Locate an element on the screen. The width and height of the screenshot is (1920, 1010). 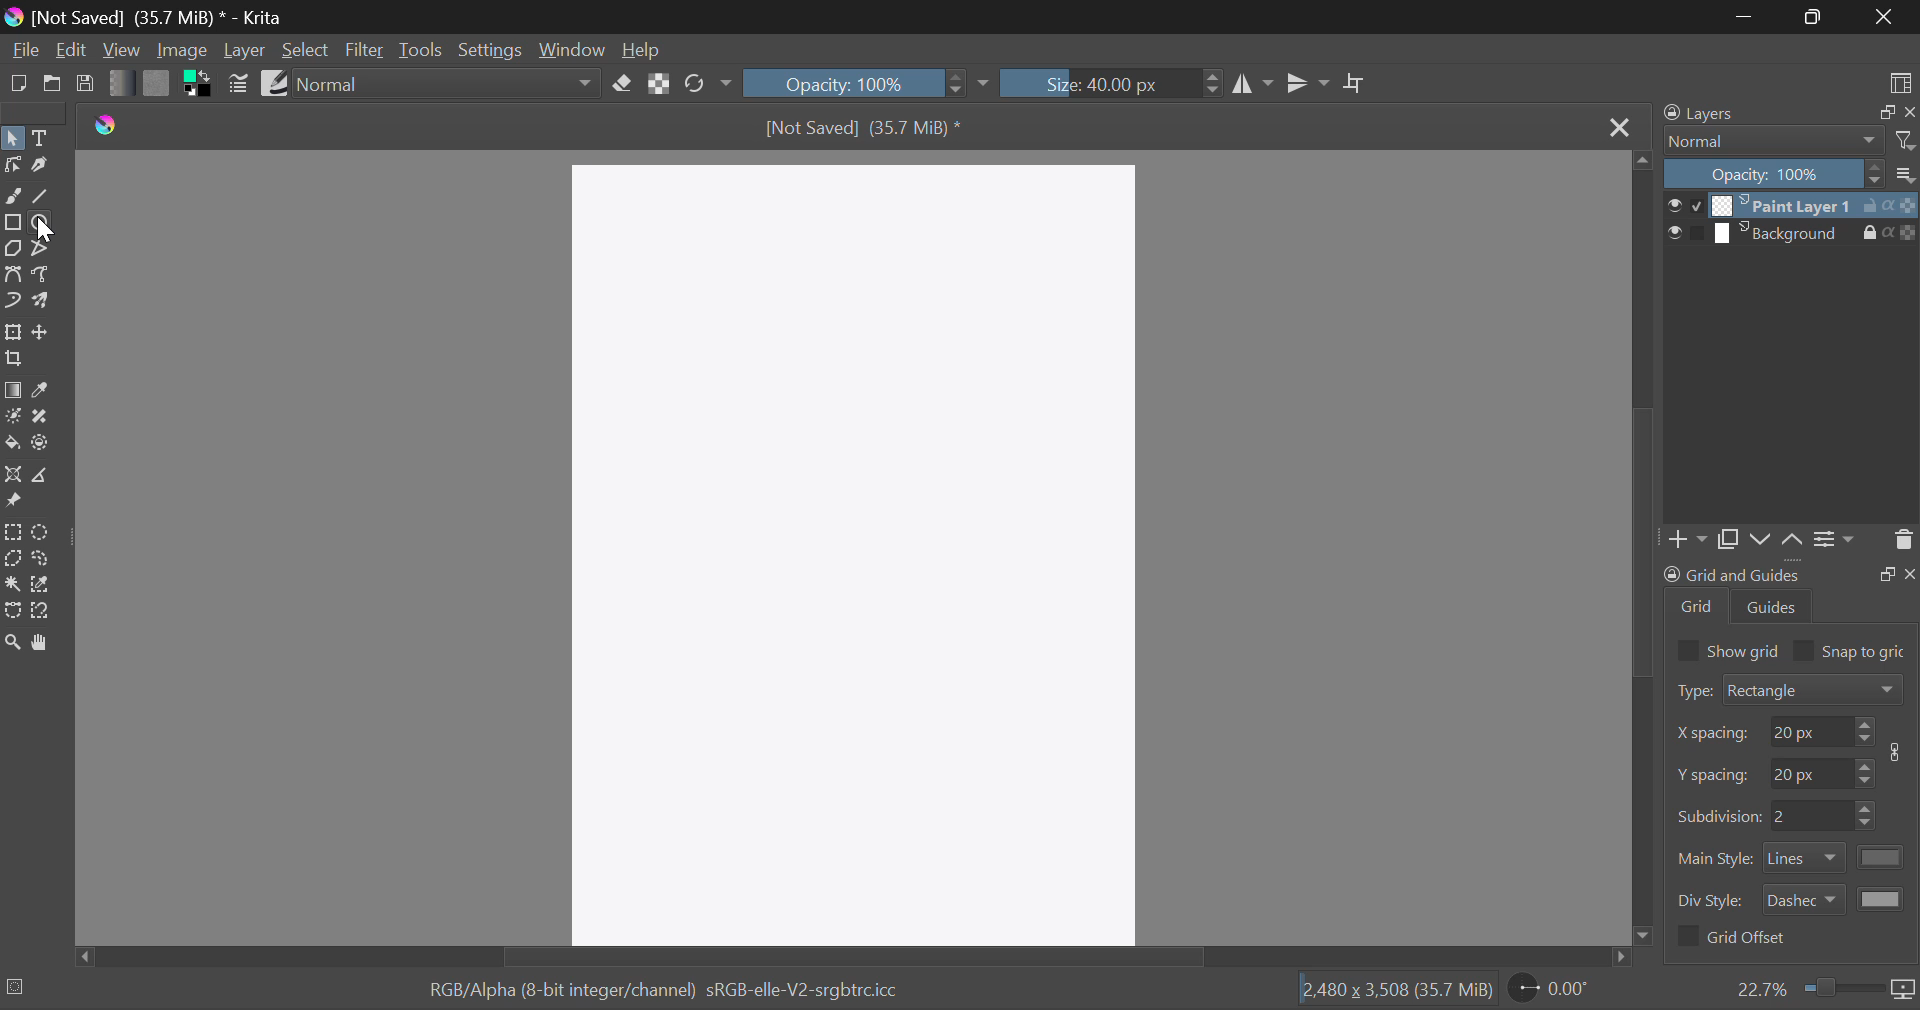
Grid Offset is located at coordinates (1736, 939).